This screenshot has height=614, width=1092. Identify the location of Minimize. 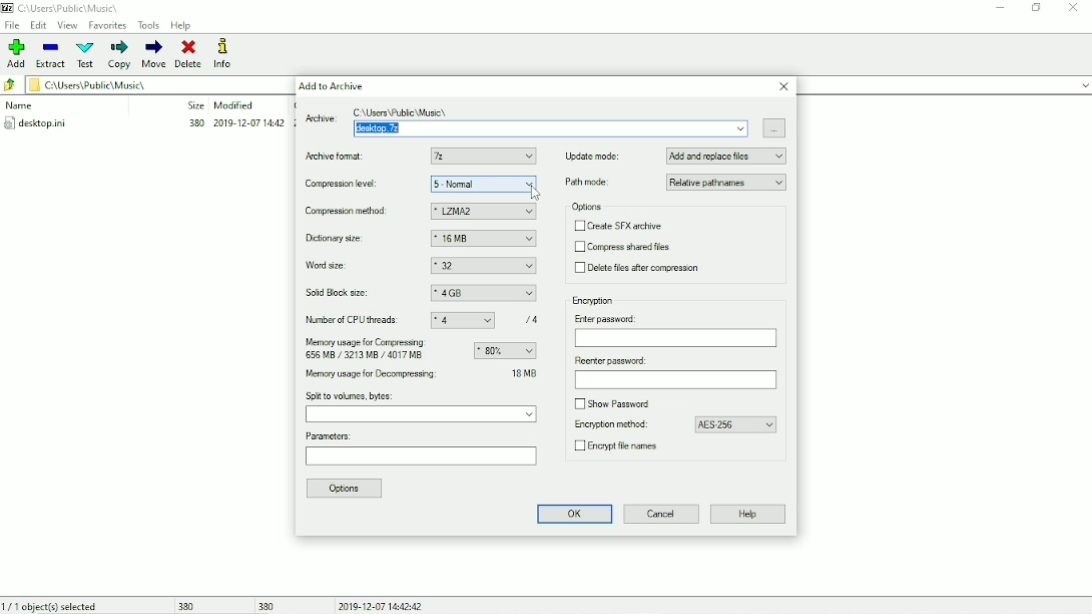
(1001, 8).